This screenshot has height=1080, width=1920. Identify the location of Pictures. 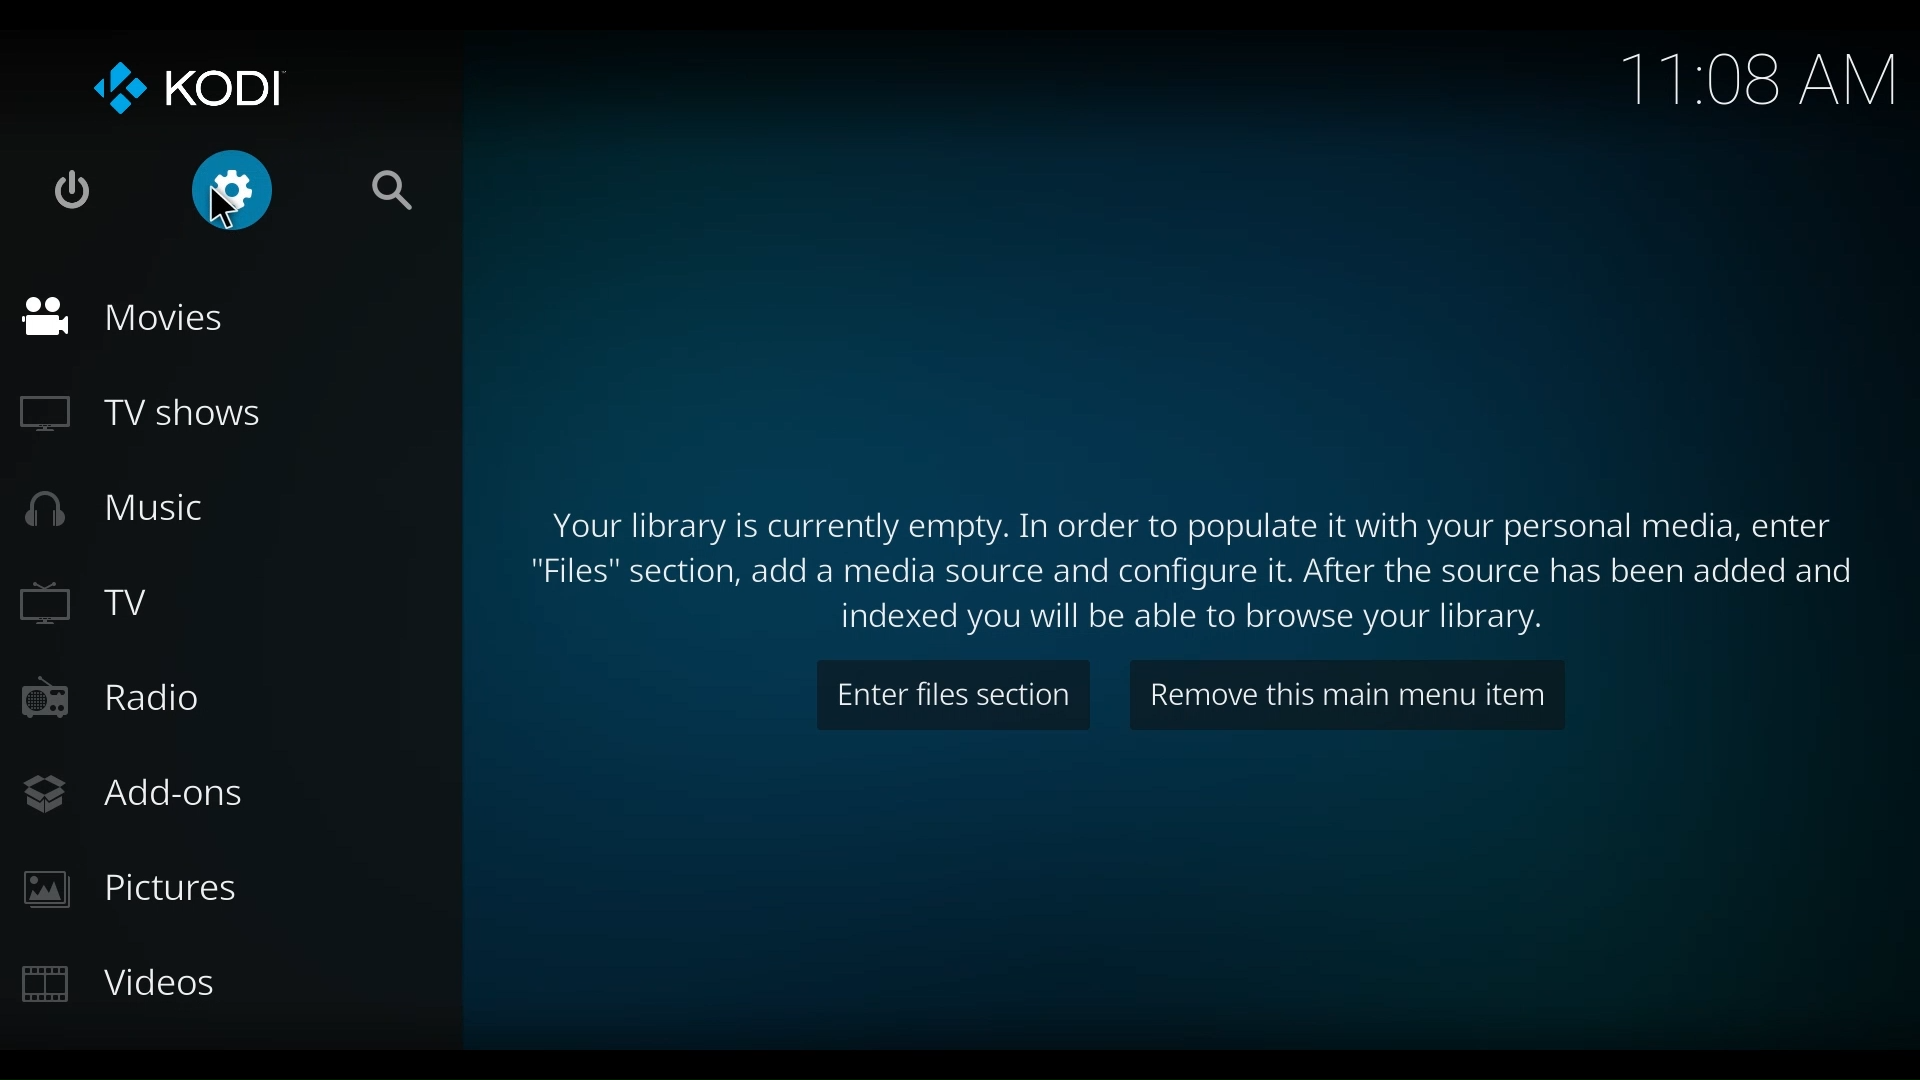
(139, 890).